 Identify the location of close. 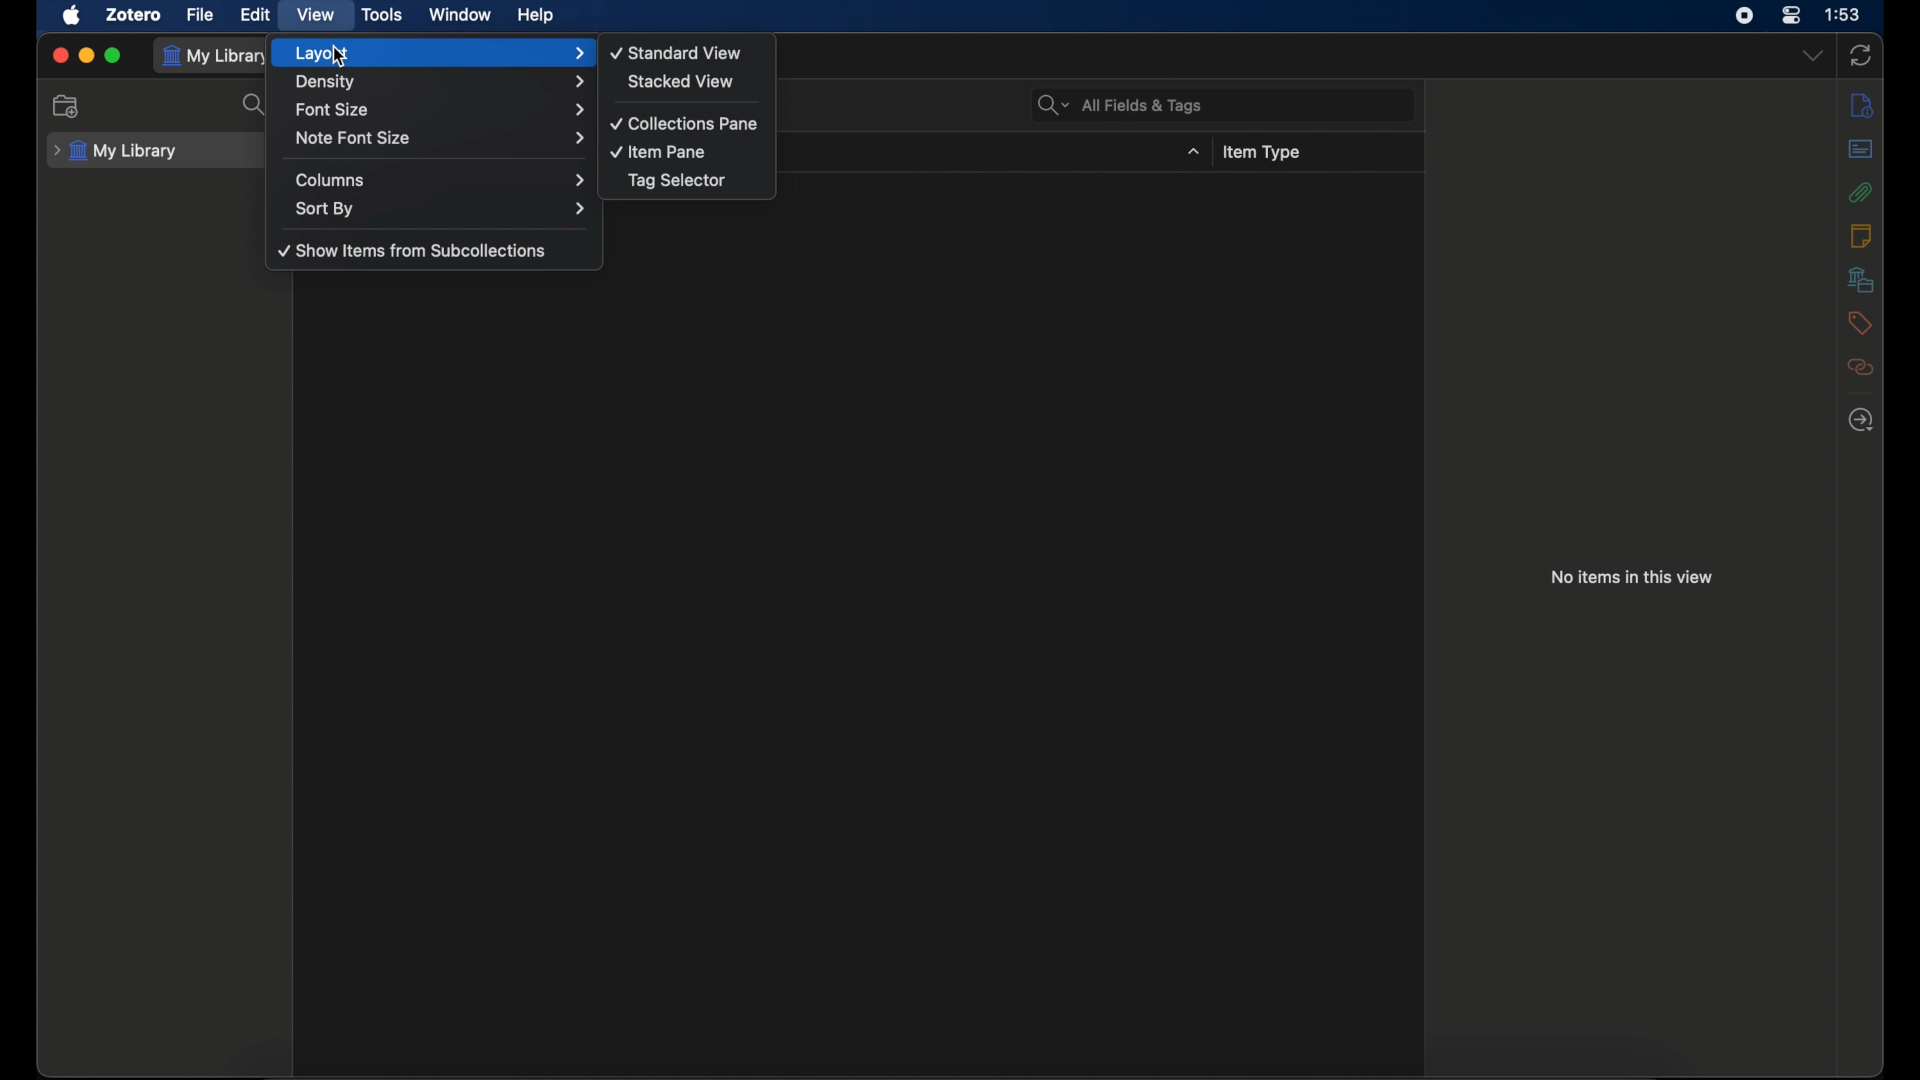
(59, 56).